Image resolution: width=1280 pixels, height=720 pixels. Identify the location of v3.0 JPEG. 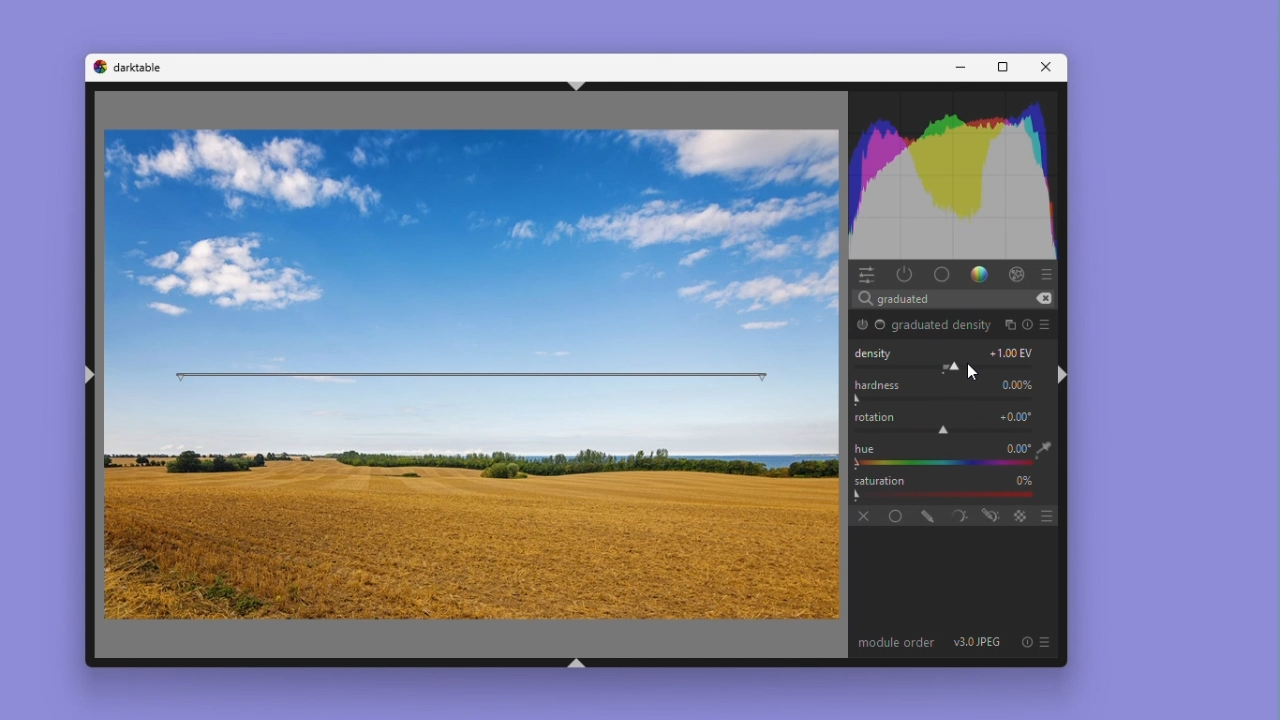
(979, 643).